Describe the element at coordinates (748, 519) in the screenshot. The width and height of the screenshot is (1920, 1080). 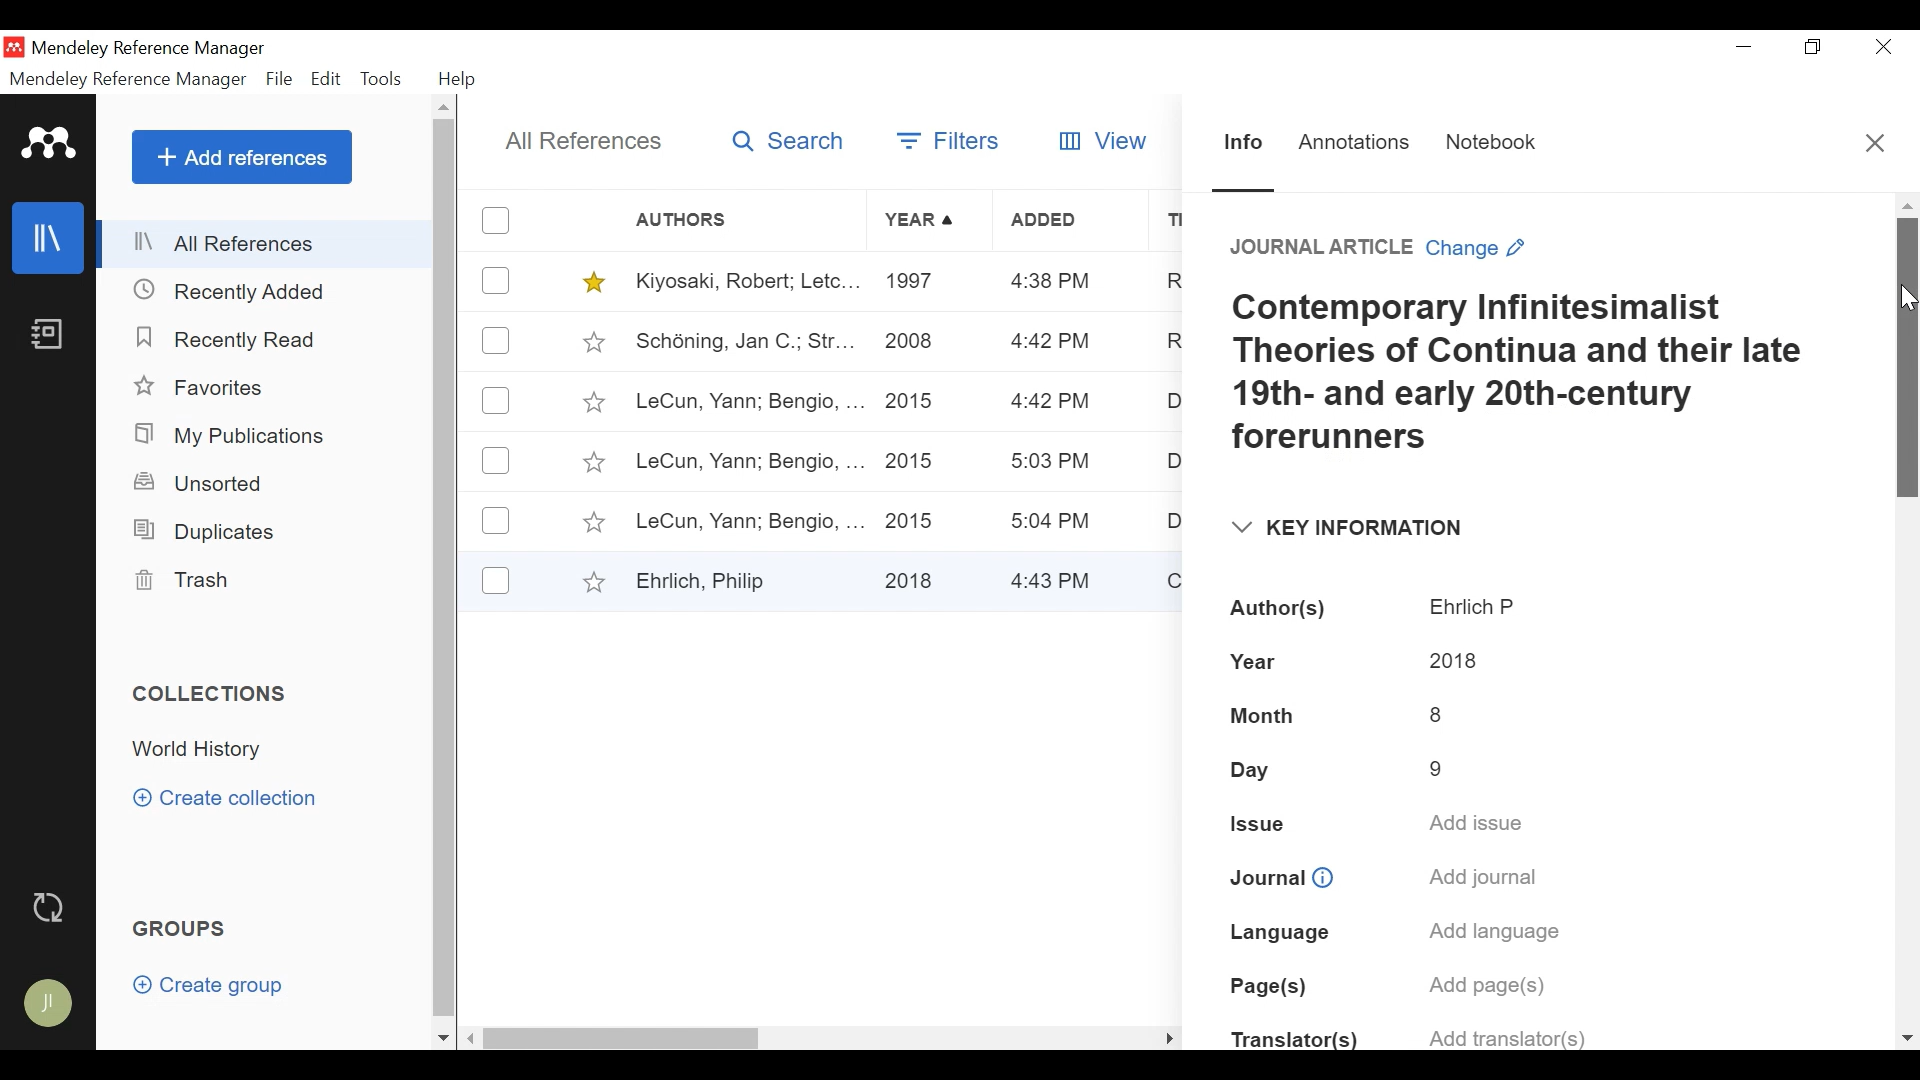
I see `LeCun, Yann; Bengio, ...` at that location.